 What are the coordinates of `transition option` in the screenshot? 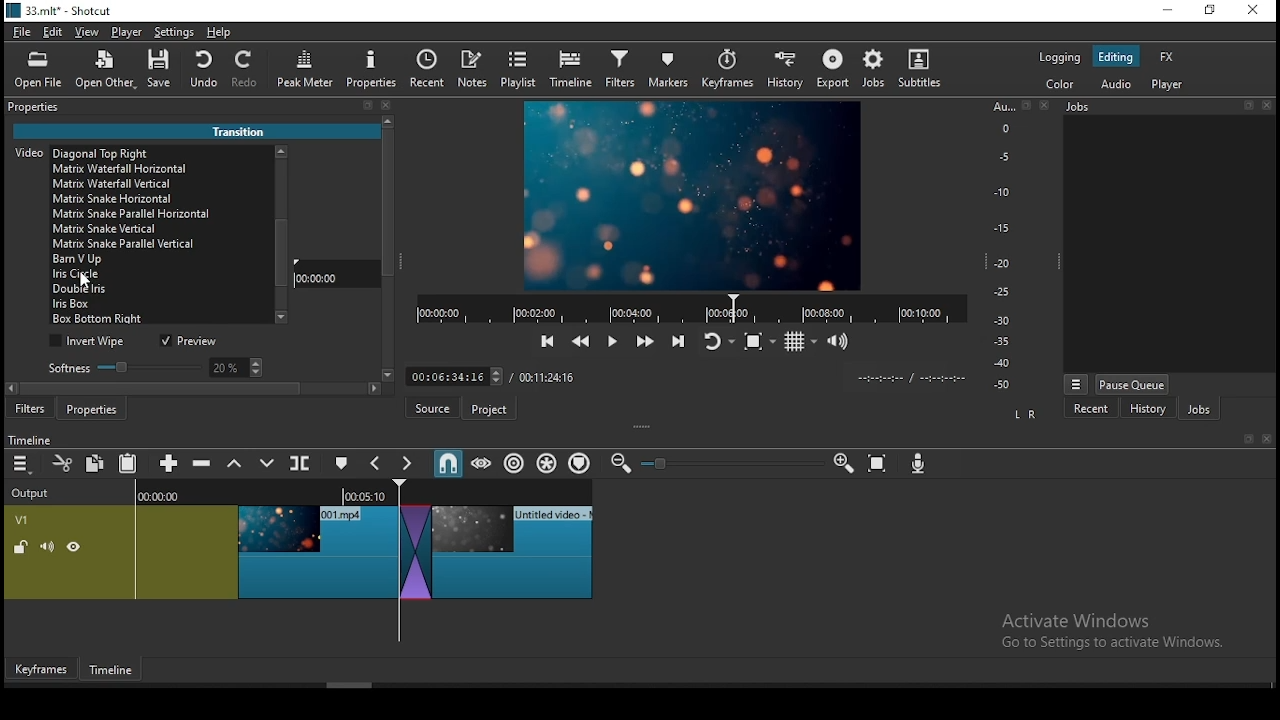 It's located at (159, 214).